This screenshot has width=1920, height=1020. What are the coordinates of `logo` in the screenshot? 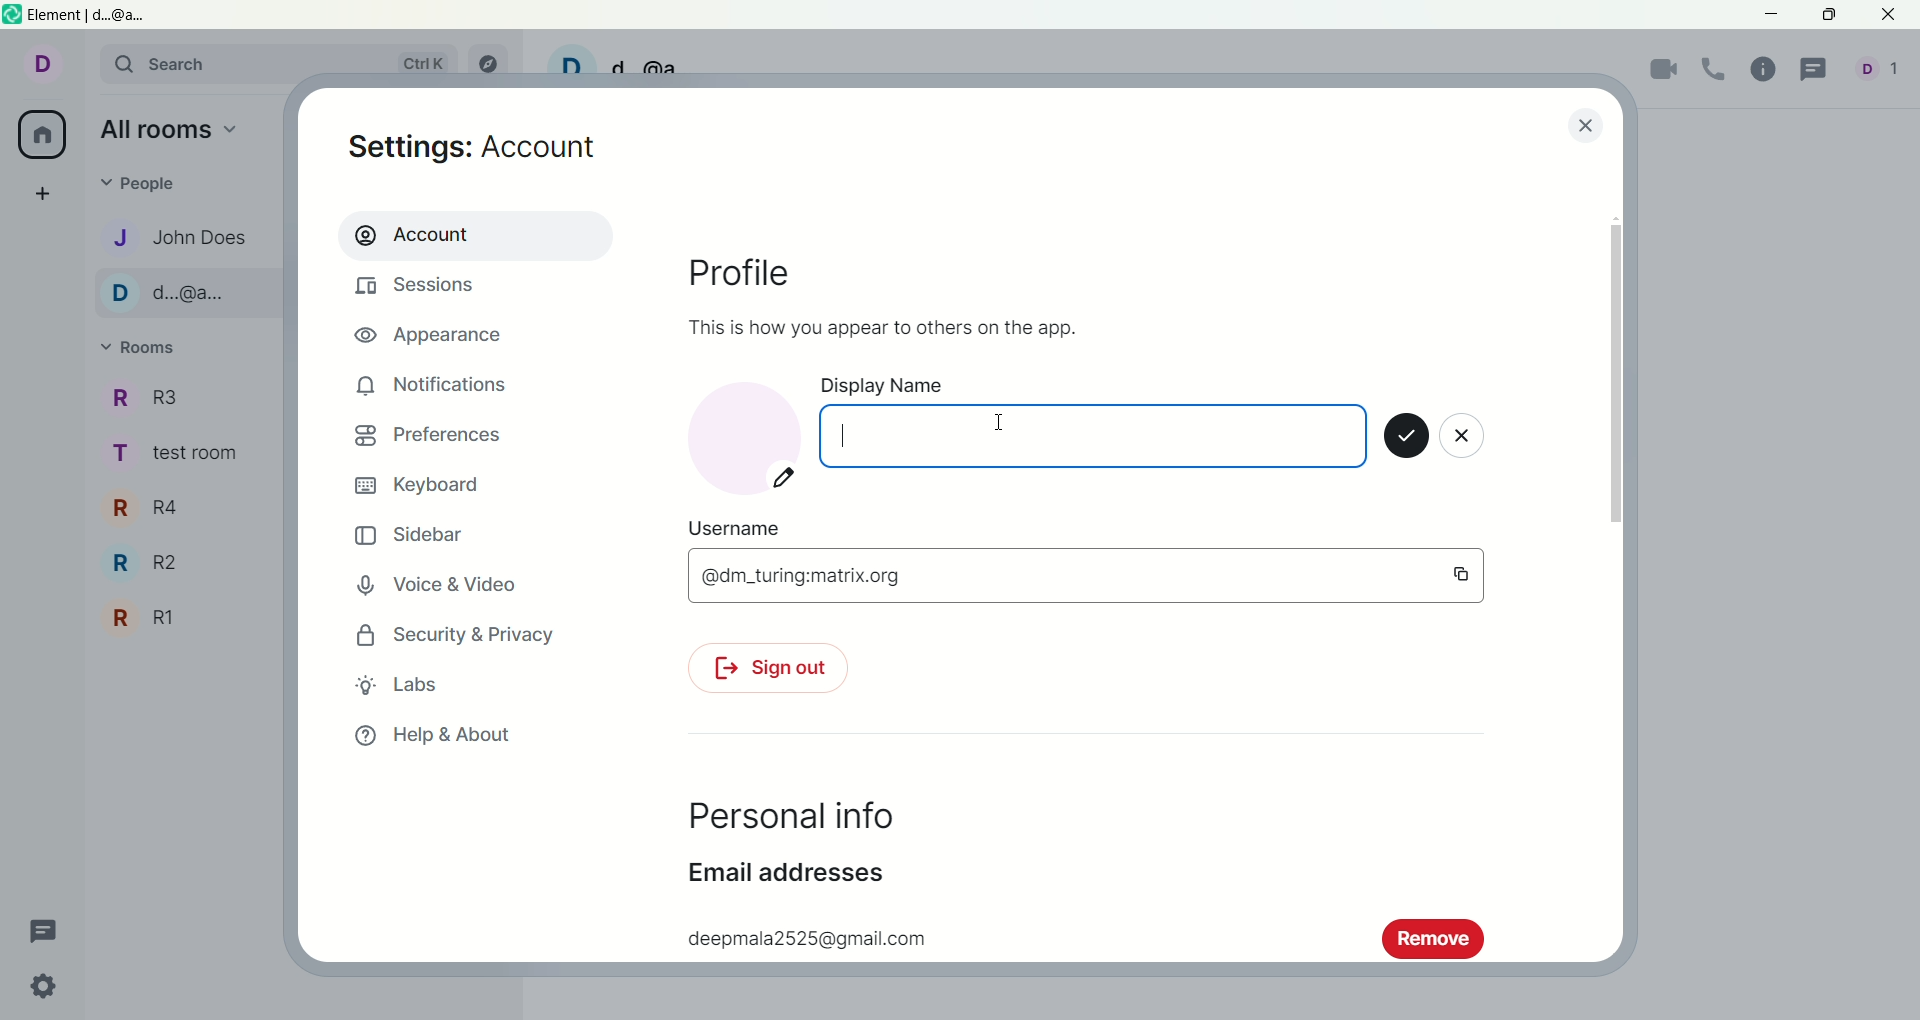 It's located at (13, 17).